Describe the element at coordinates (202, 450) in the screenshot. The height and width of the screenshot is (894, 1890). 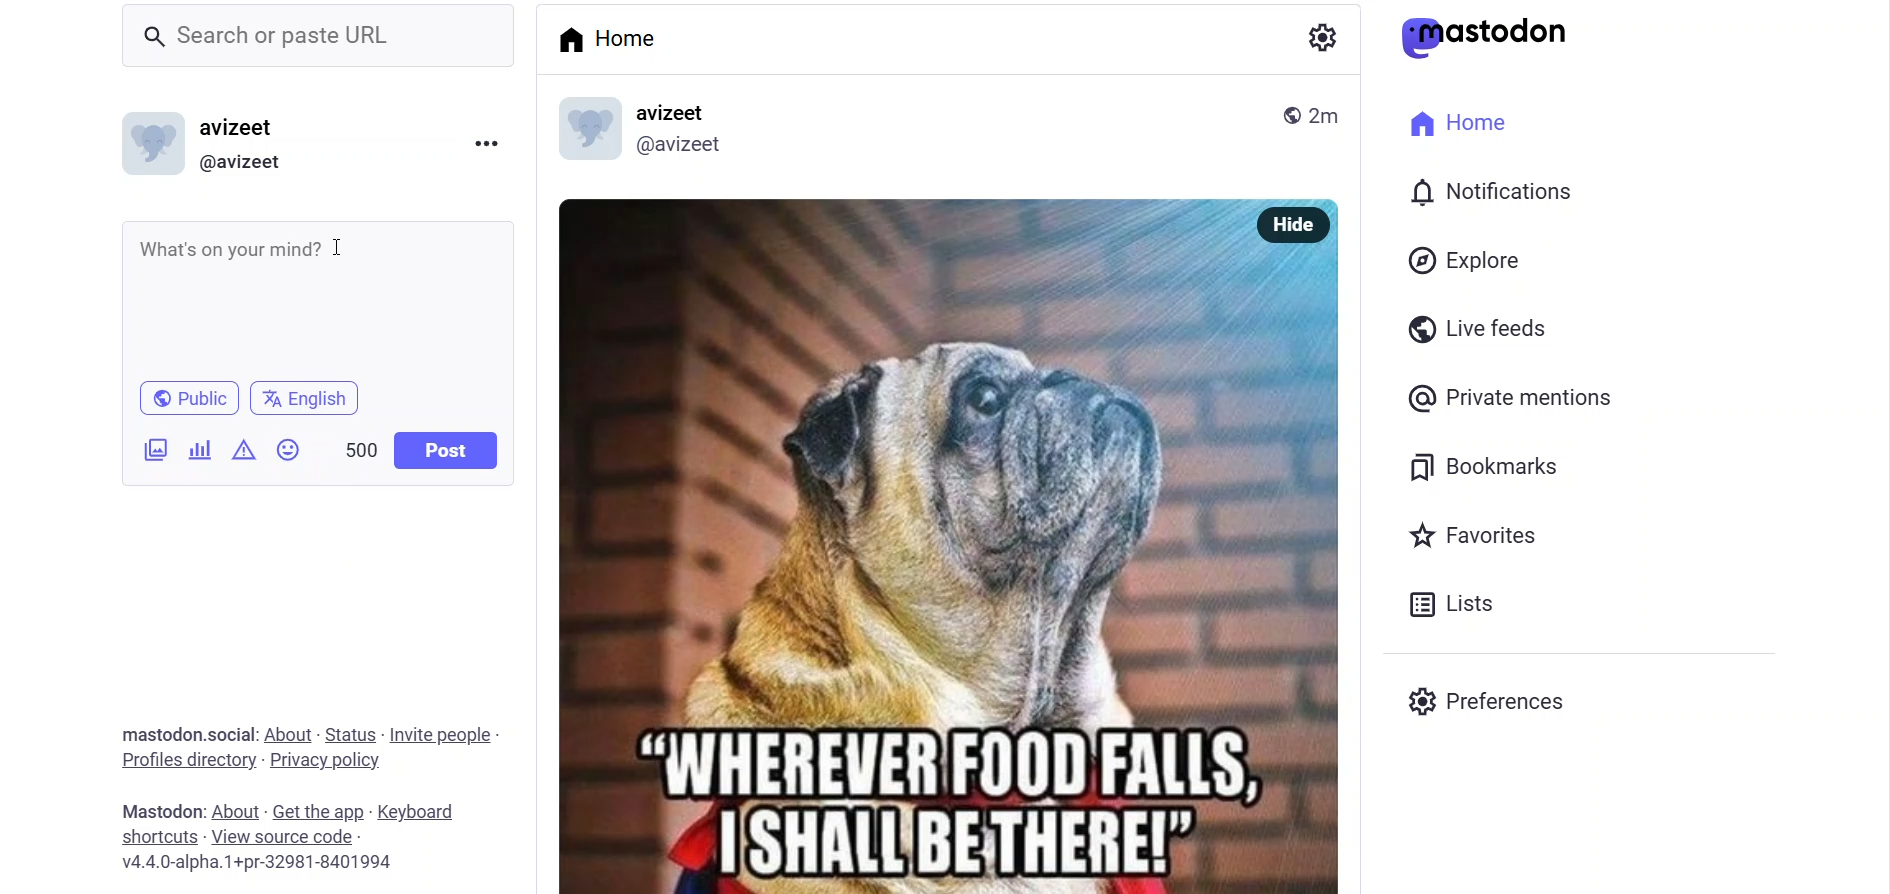
I see `poll` at that location.